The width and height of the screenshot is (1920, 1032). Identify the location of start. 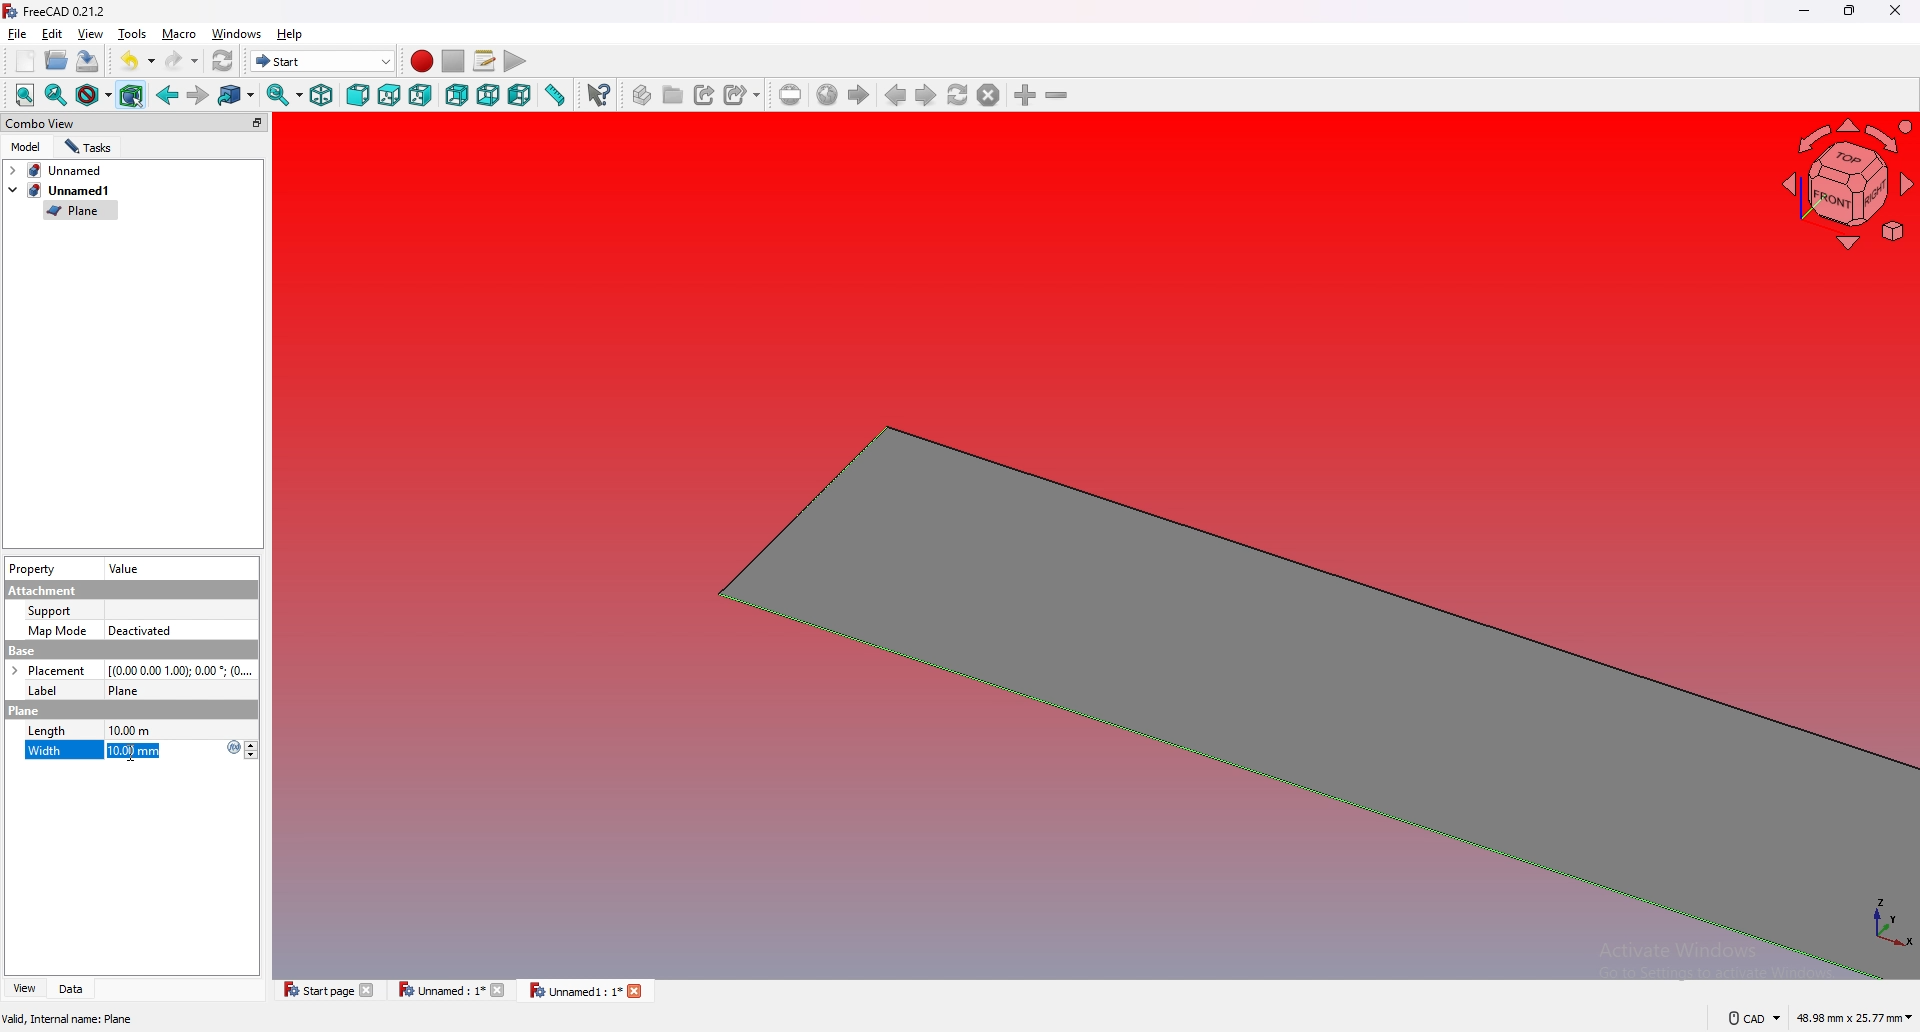
(323, 60).